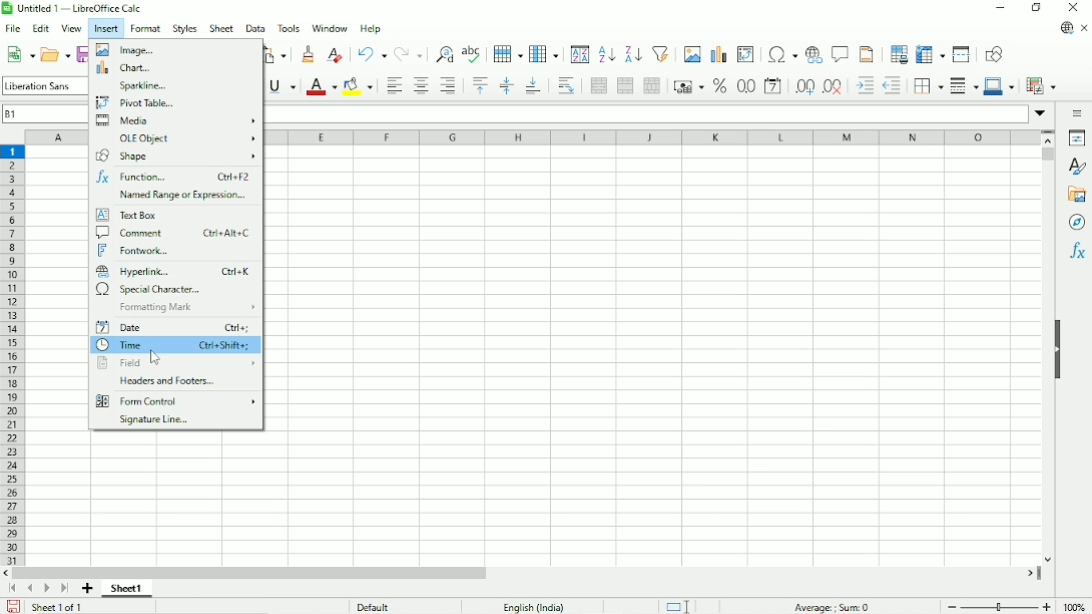 The width and height of the screenshot is (1092, 614). Describe the element at coordinates (659, 54) in the screenshot. I see `Auto filter` at that location.